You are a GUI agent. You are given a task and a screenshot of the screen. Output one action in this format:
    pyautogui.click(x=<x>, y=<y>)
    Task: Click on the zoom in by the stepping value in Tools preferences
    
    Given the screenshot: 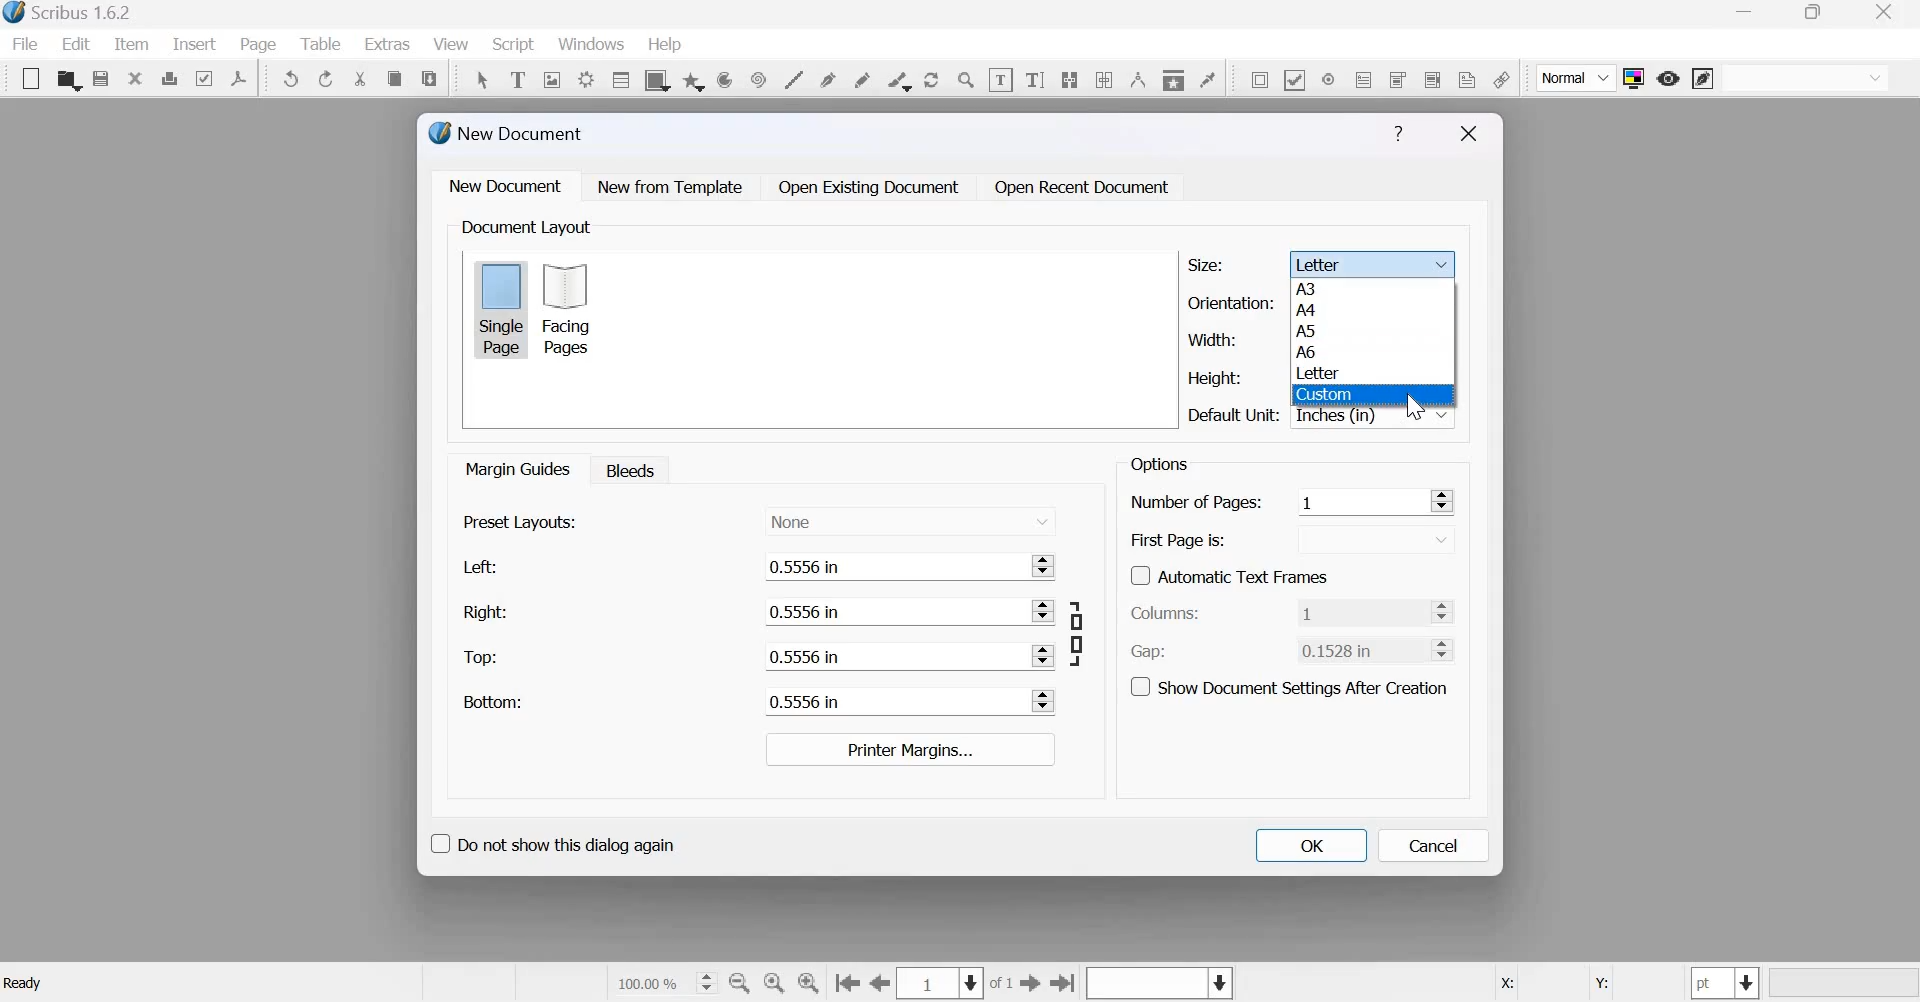 What is the action you would take?
    pyautogui.click(x=810, y=983)
    